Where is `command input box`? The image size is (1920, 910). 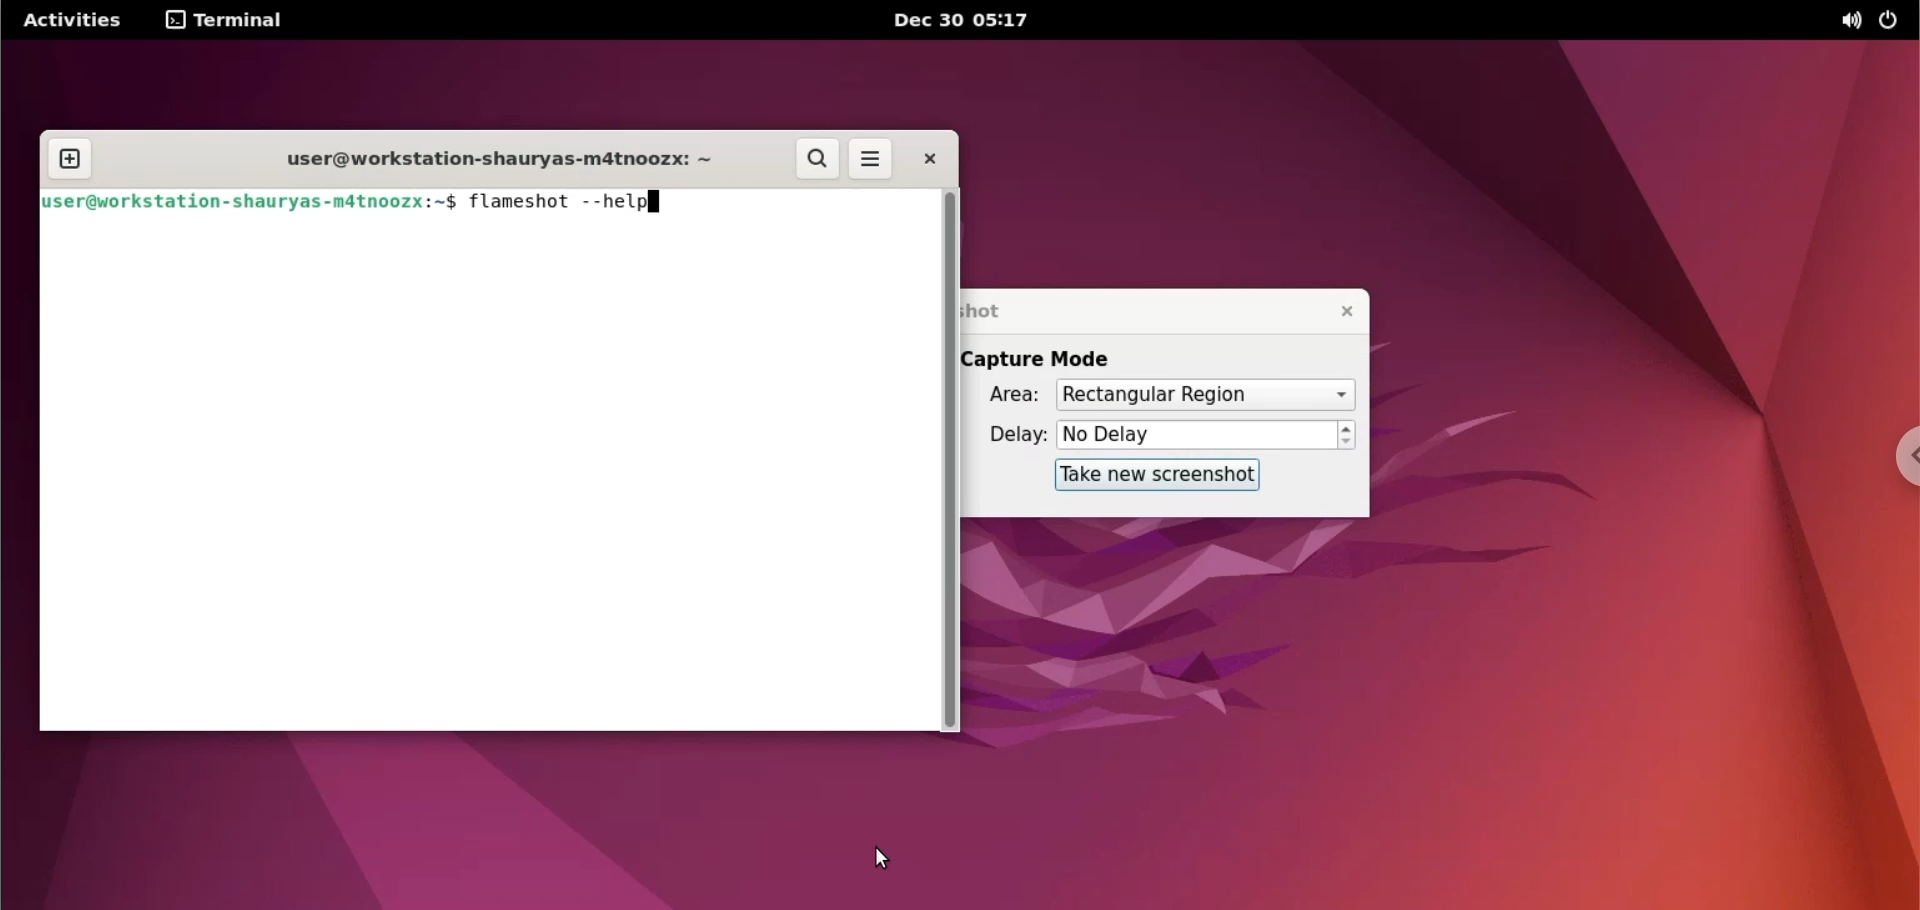
command input box is located at coordinates (487, 474).